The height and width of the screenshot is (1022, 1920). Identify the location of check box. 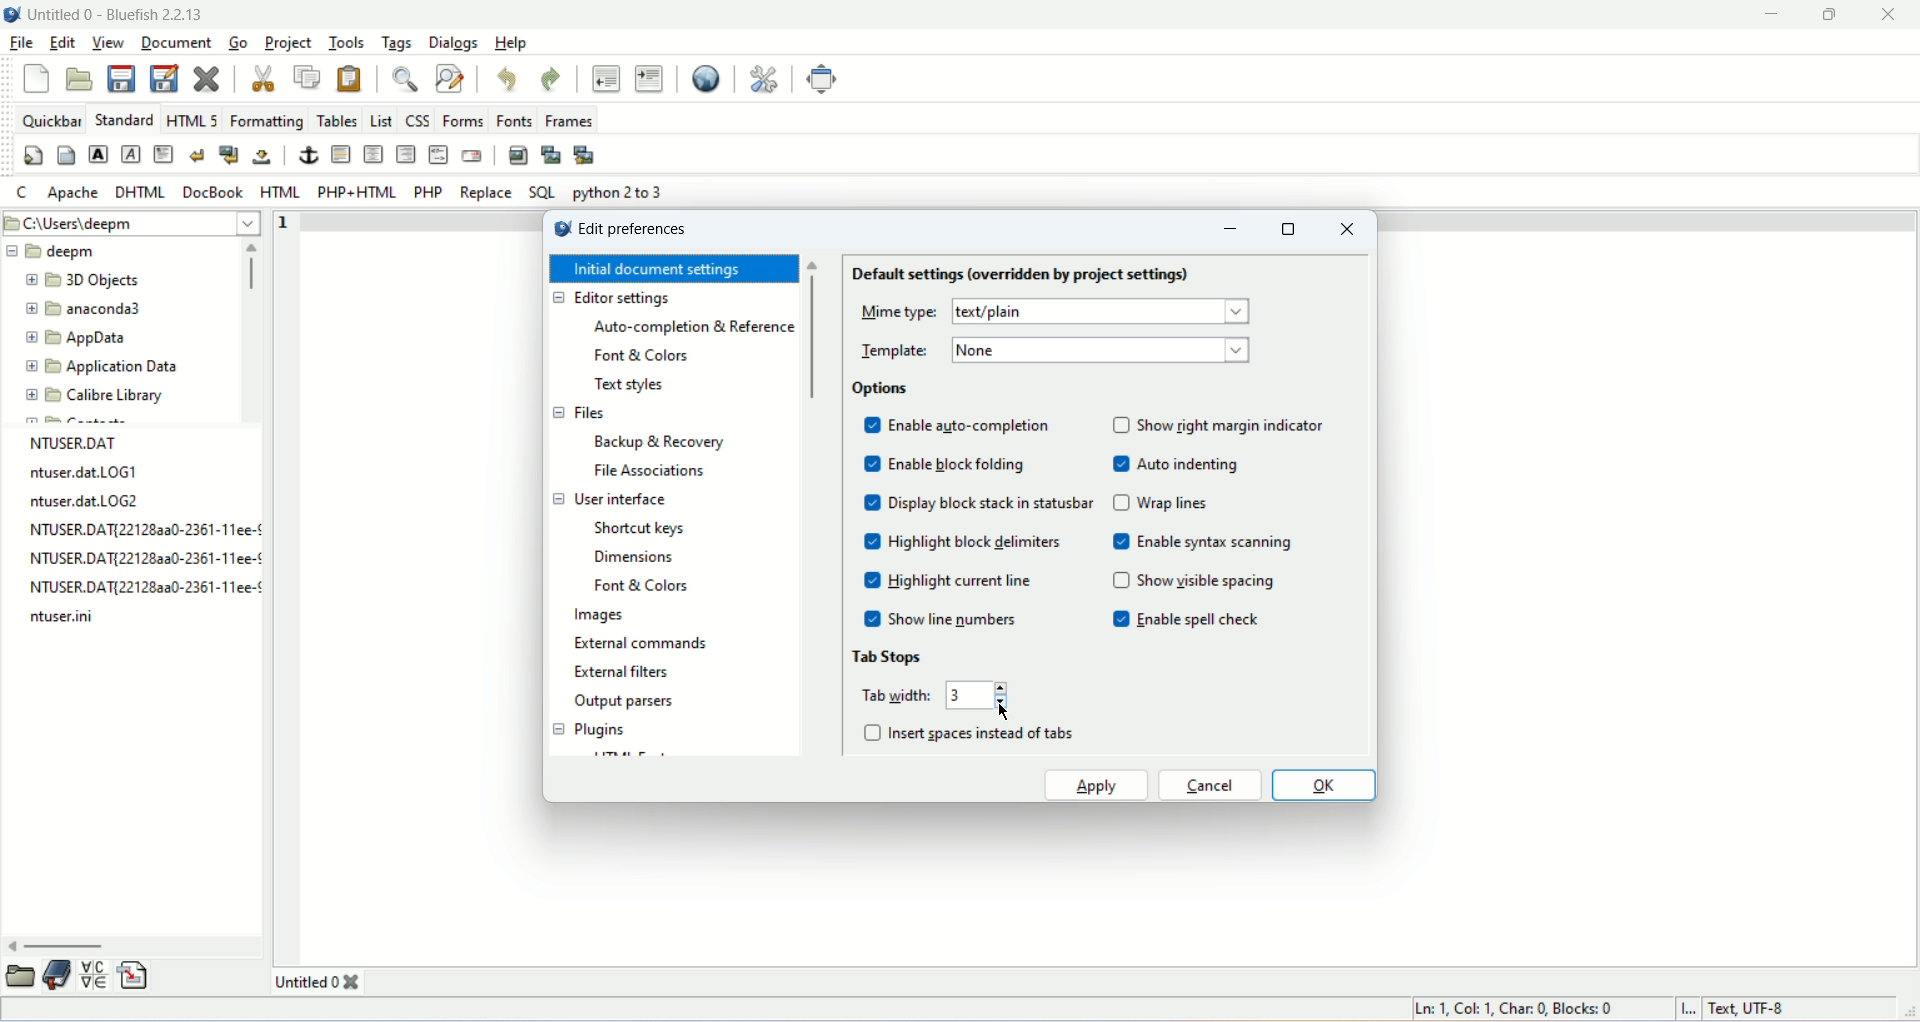
(867, 520).